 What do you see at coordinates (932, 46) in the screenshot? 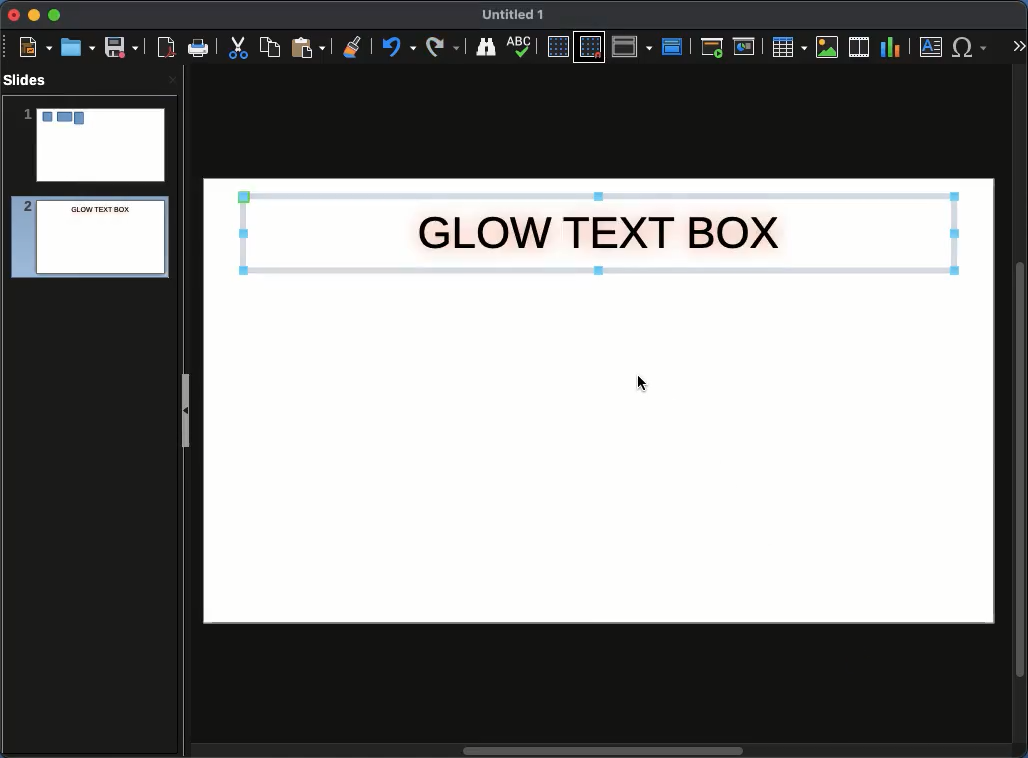
I see `Textbox` at bounding box center [932, 46].